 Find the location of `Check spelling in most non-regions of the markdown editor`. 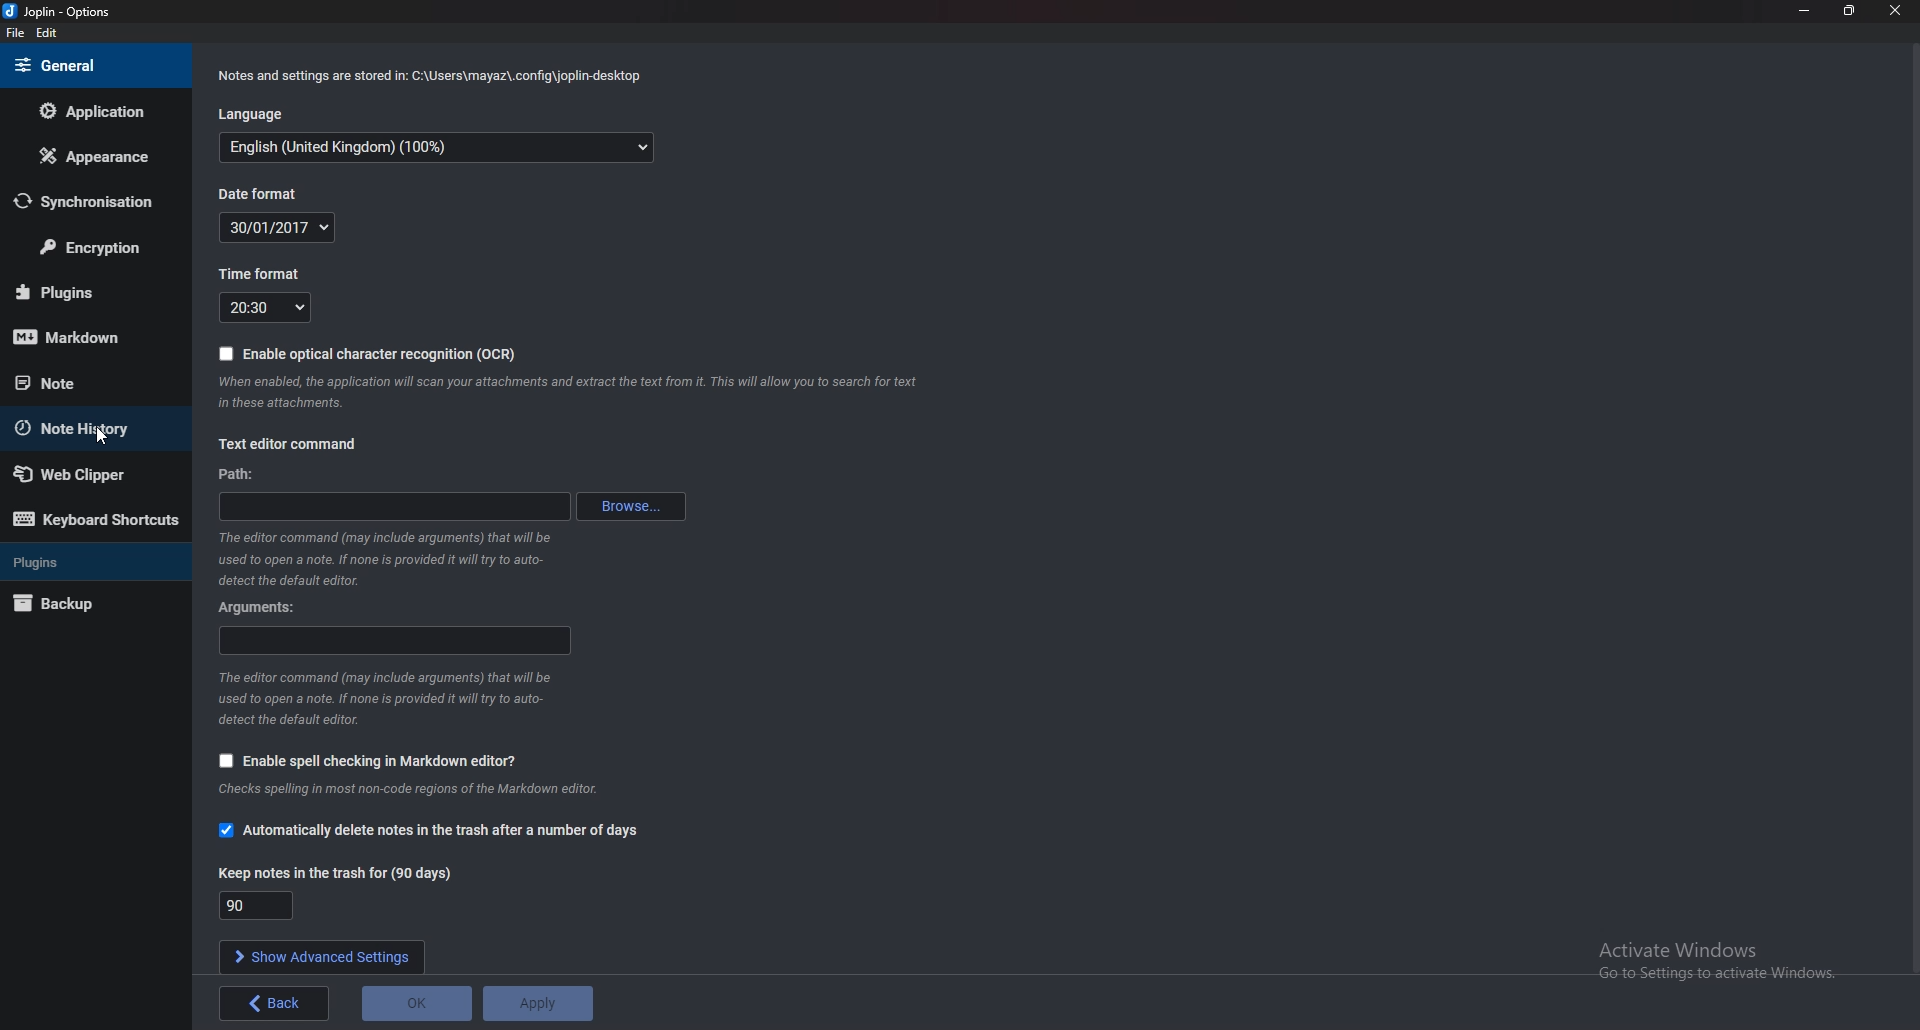

Check spelling in most non-regions of the markdown editor is located at coordinates (409, 788).